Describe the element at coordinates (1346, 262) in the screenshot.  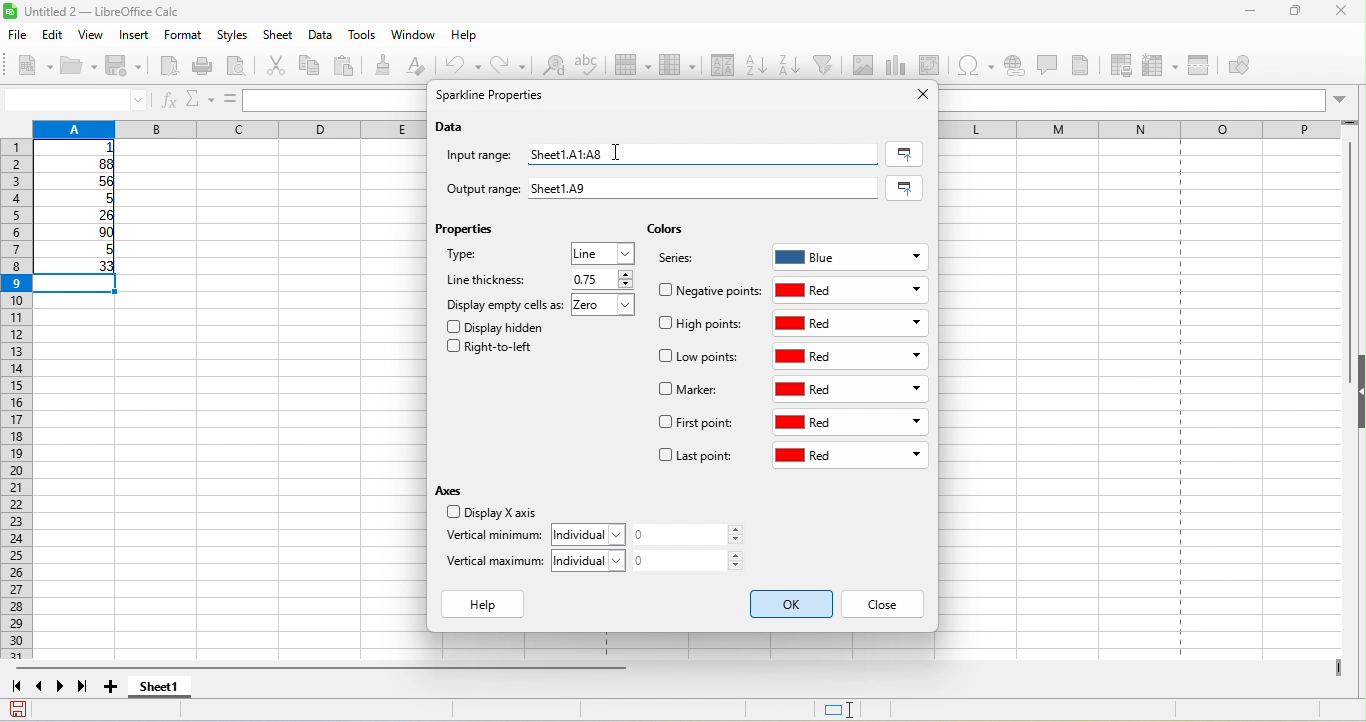
I see `vertical scroll bar` at that location.